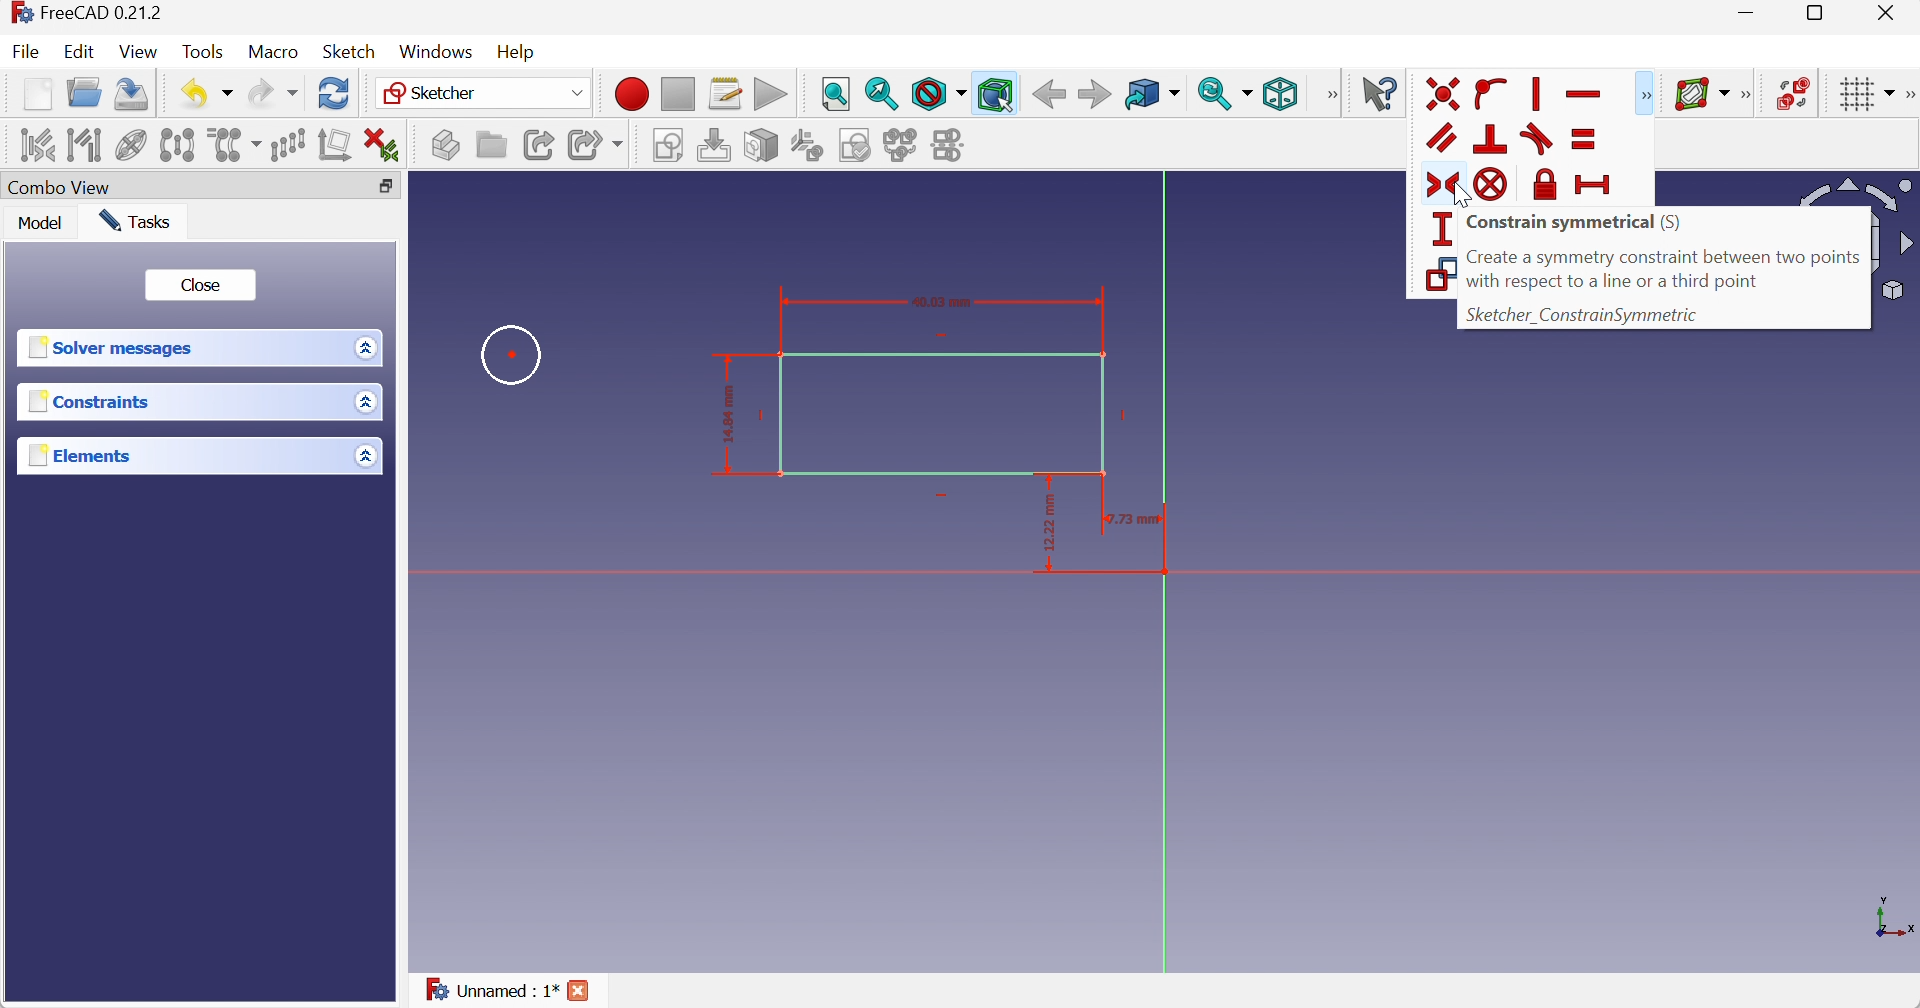  What do you see at coordinates (995, 94) in the screenshot?
I see `Bounding box` at bounding box center [995, 94].